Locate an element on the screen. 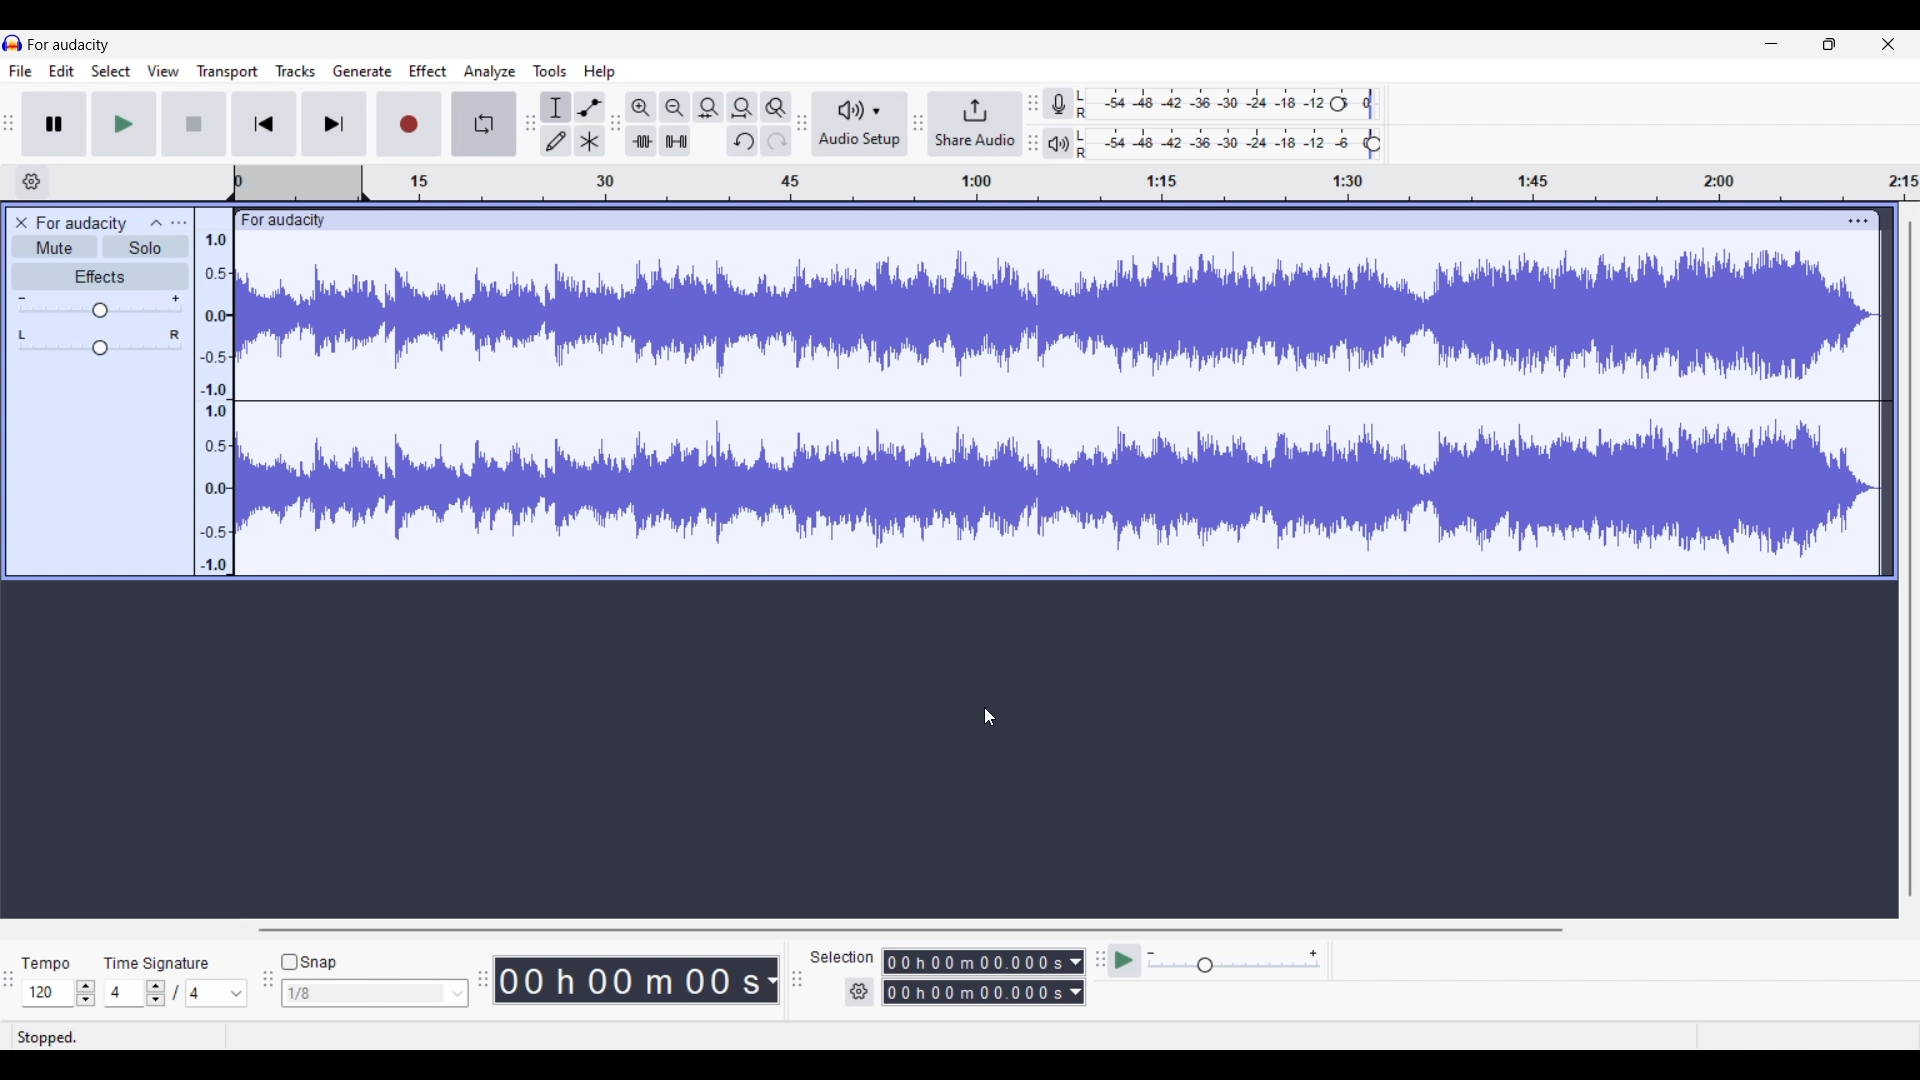 This screenshot has height=1080, width=1920. Help menu is located at coordinates (600, 72).